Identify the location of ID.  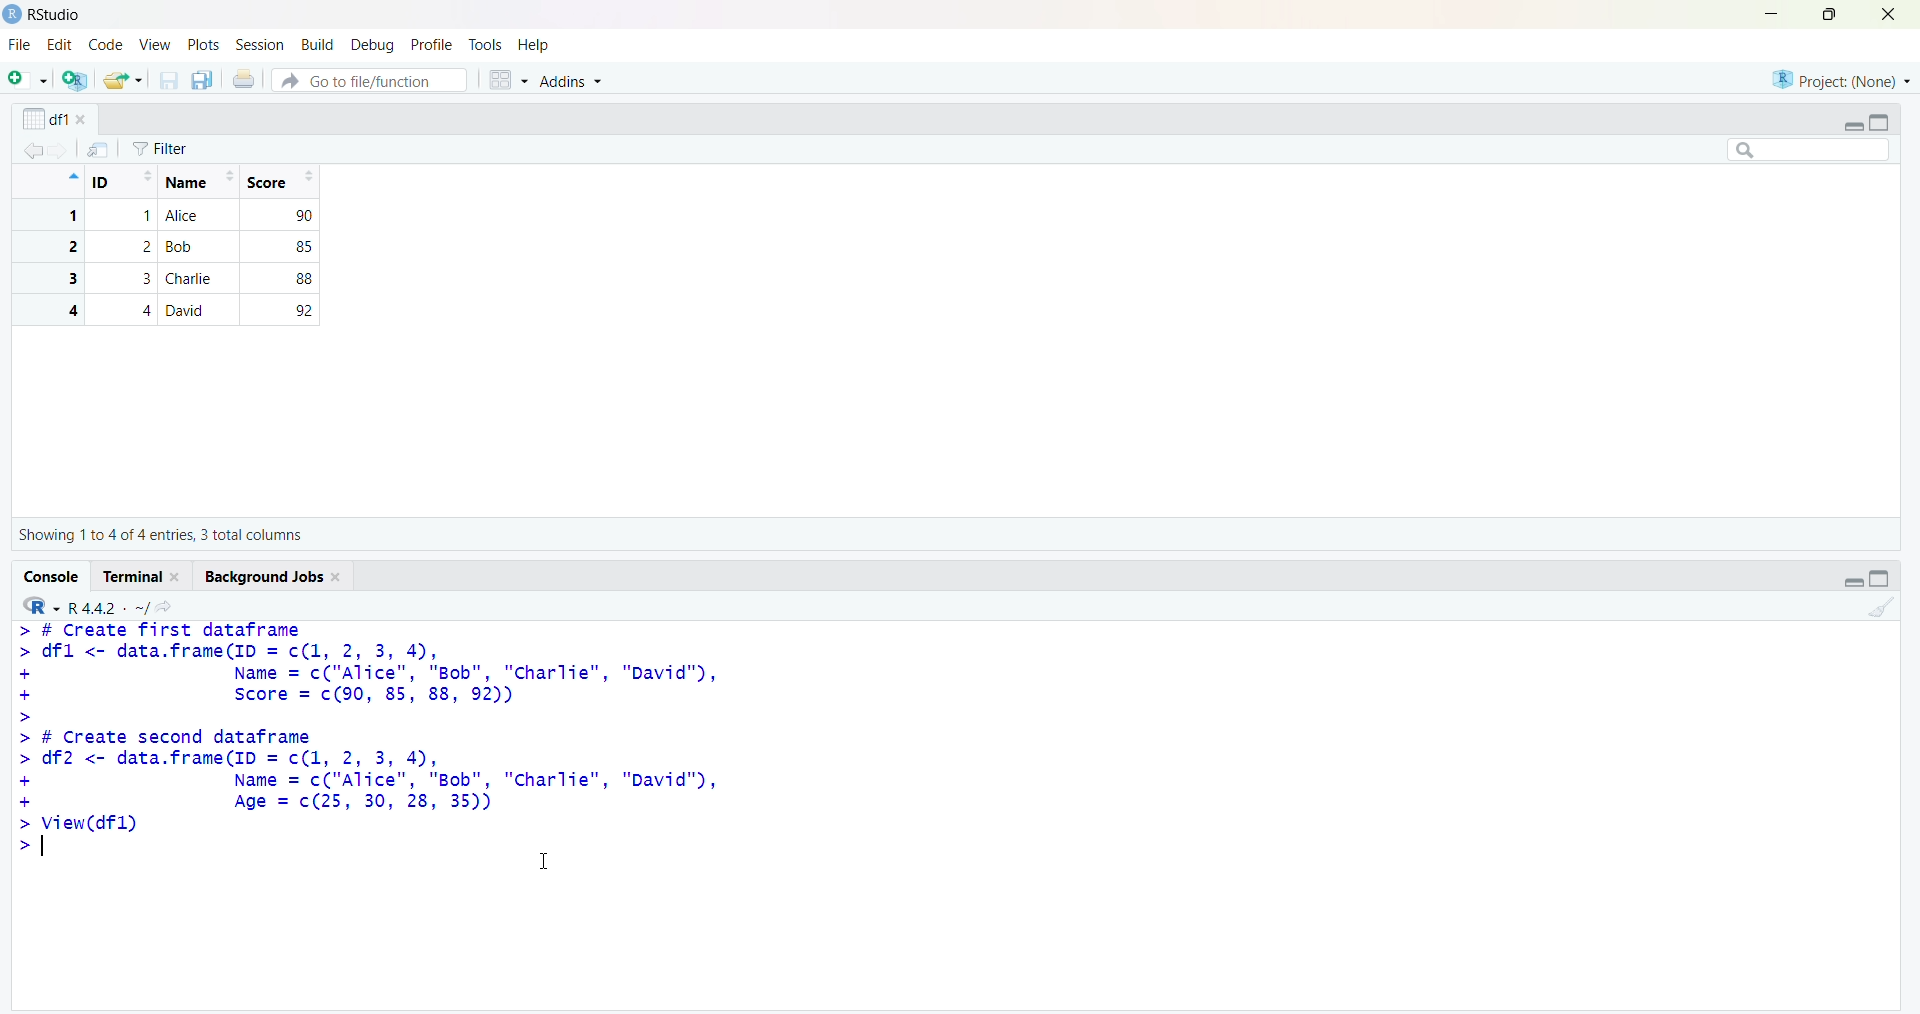
(123, 182).